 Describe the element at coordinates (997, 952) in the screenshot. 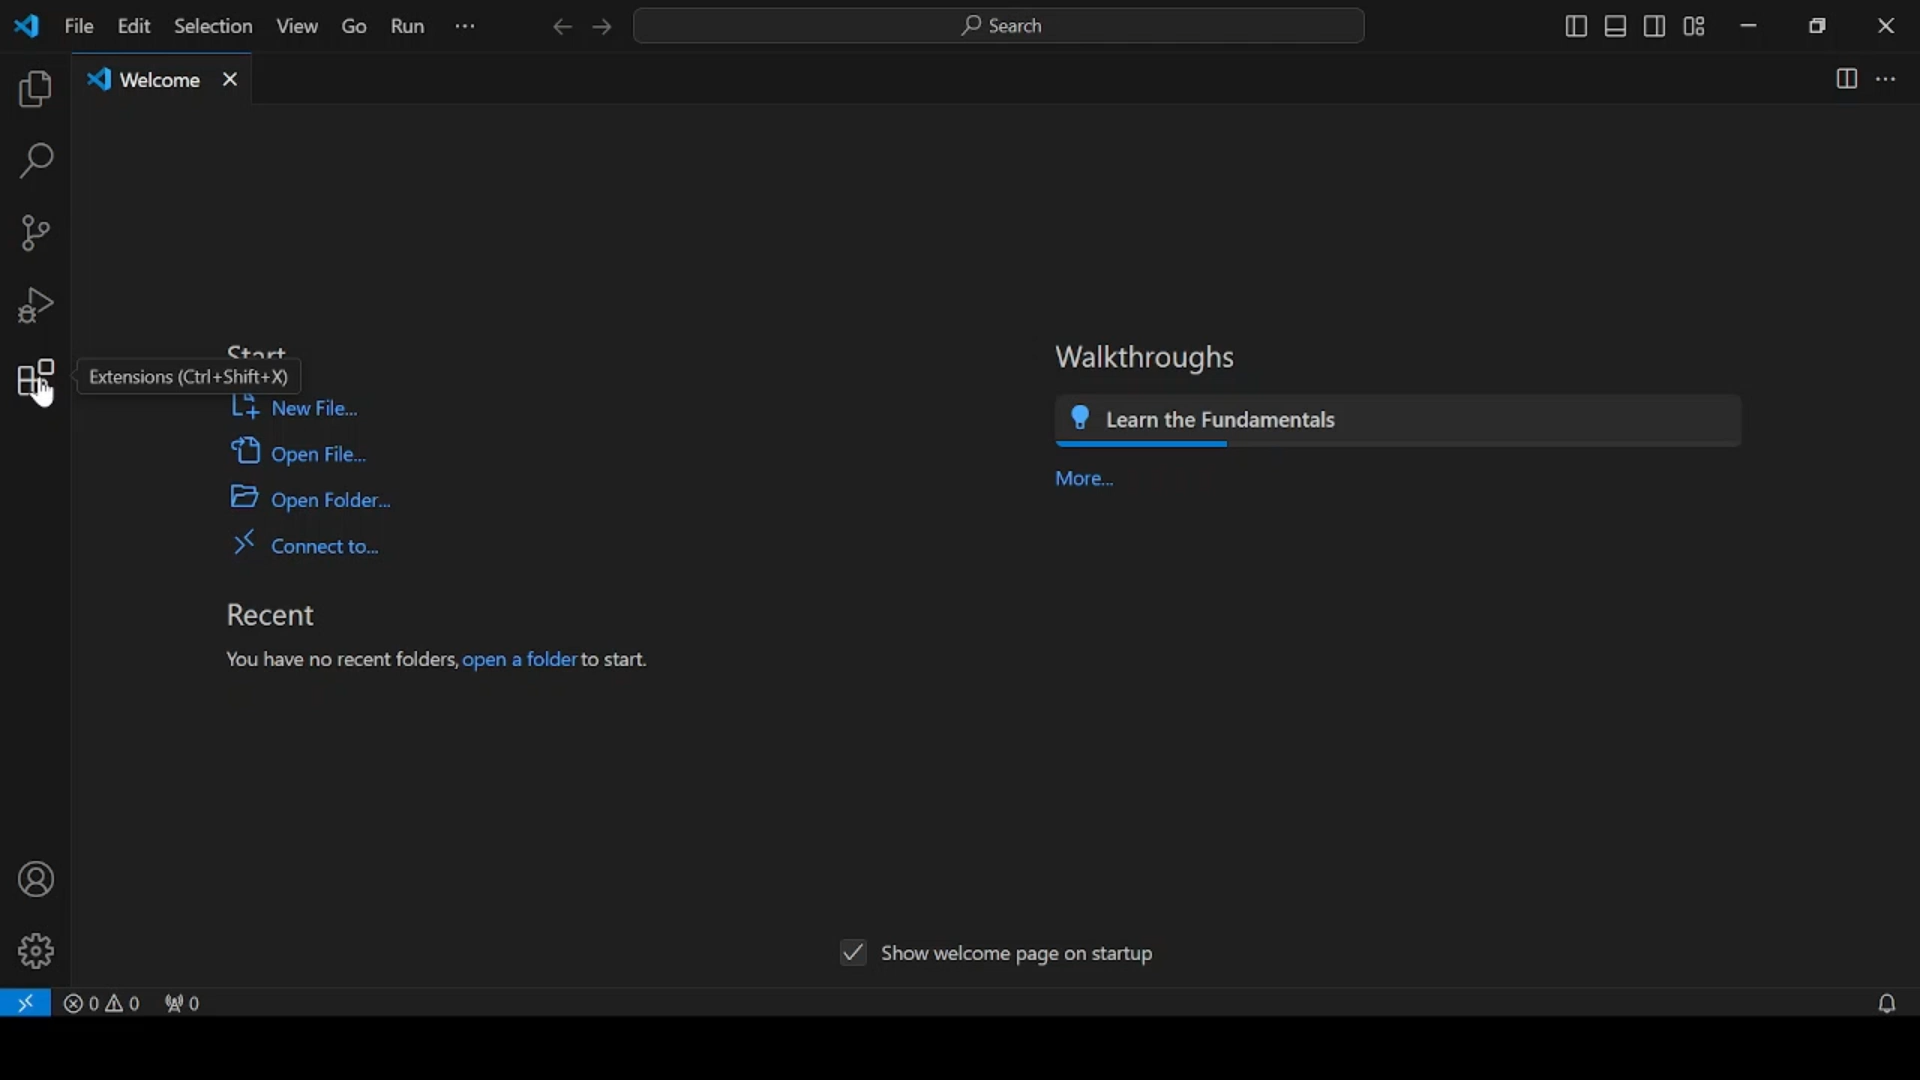

I see `show welcome page on startup` at that location.